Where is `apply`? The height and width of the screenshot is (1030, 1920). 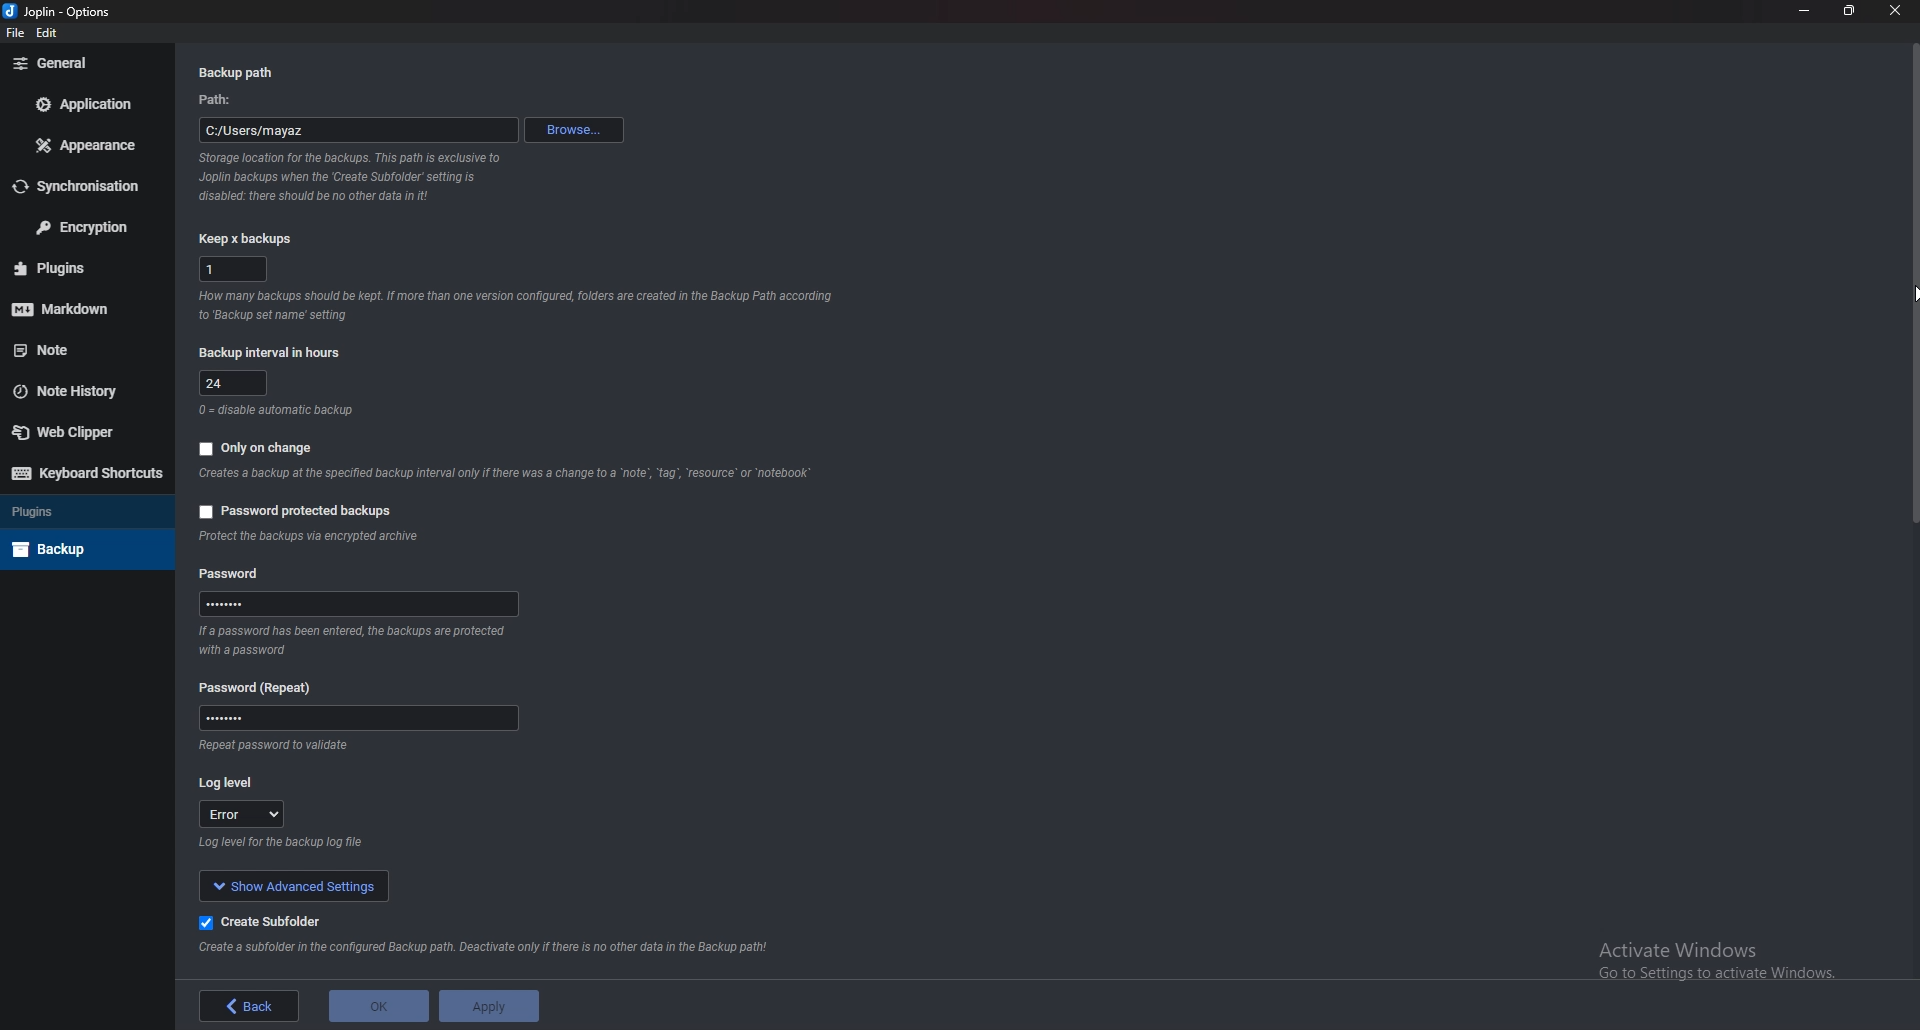
apply is located at coordinates (487, 1006).